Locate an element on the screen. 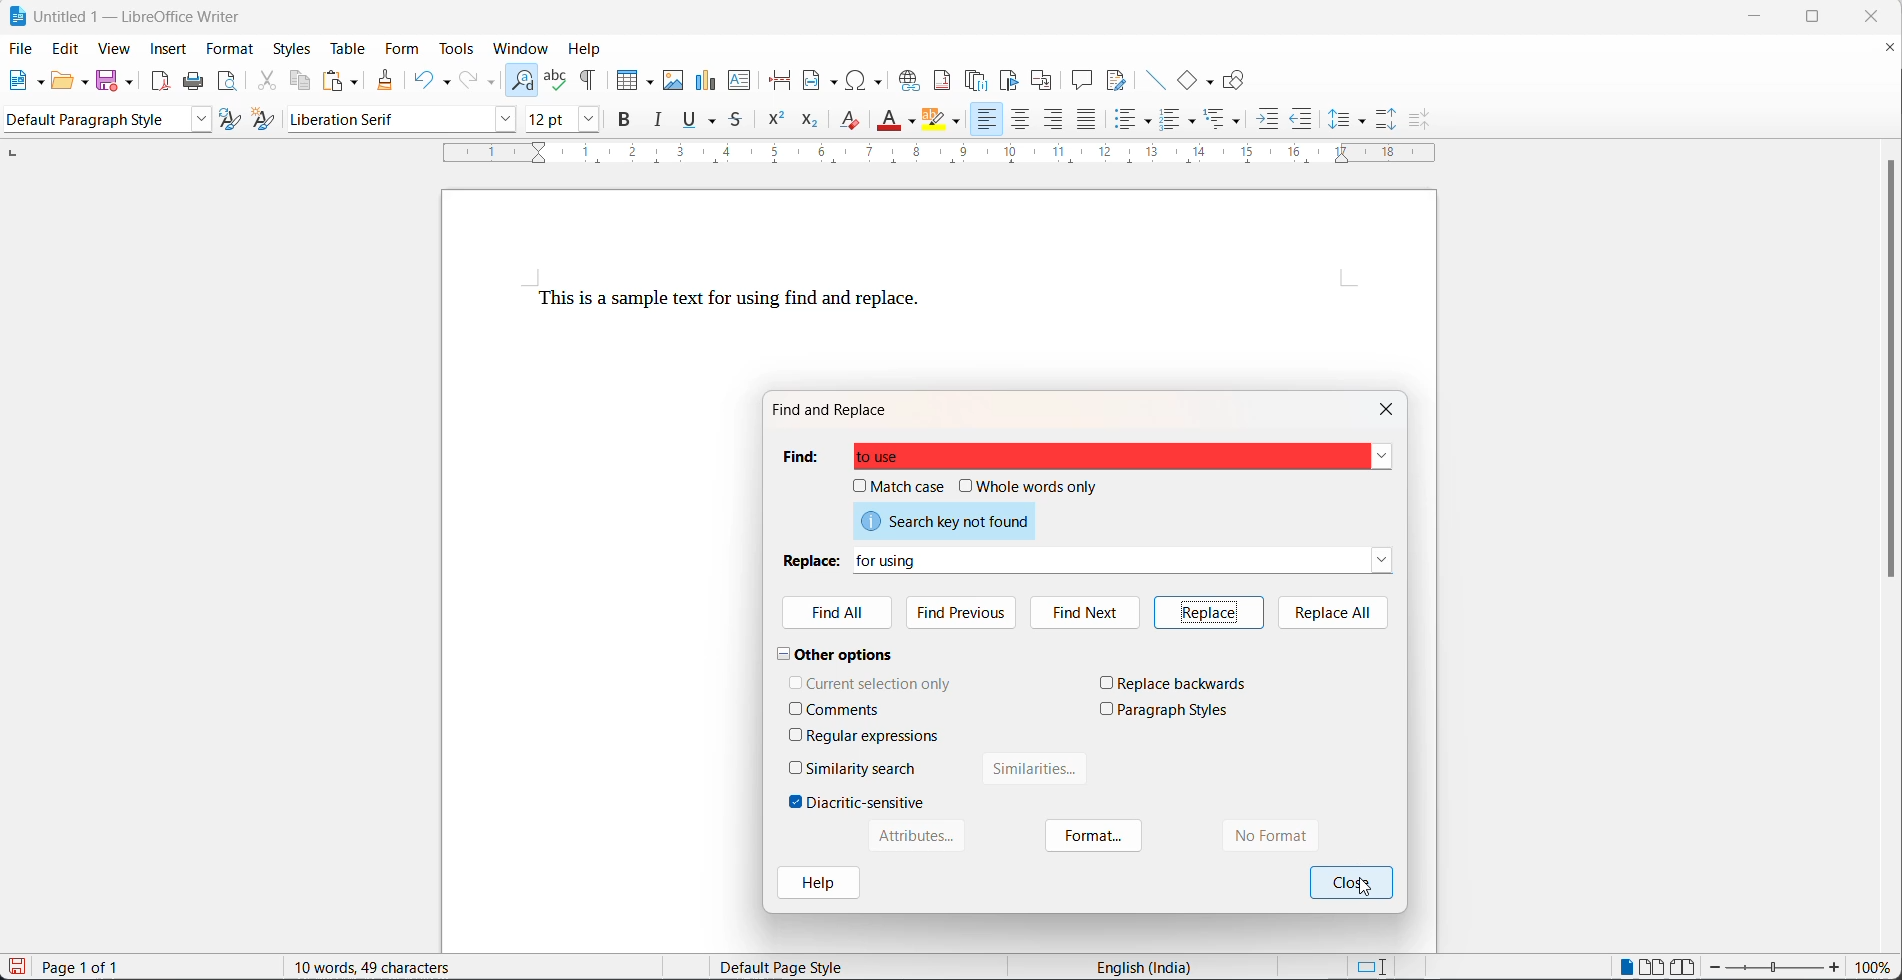  line spacing is located at coordinates (1363, 122).